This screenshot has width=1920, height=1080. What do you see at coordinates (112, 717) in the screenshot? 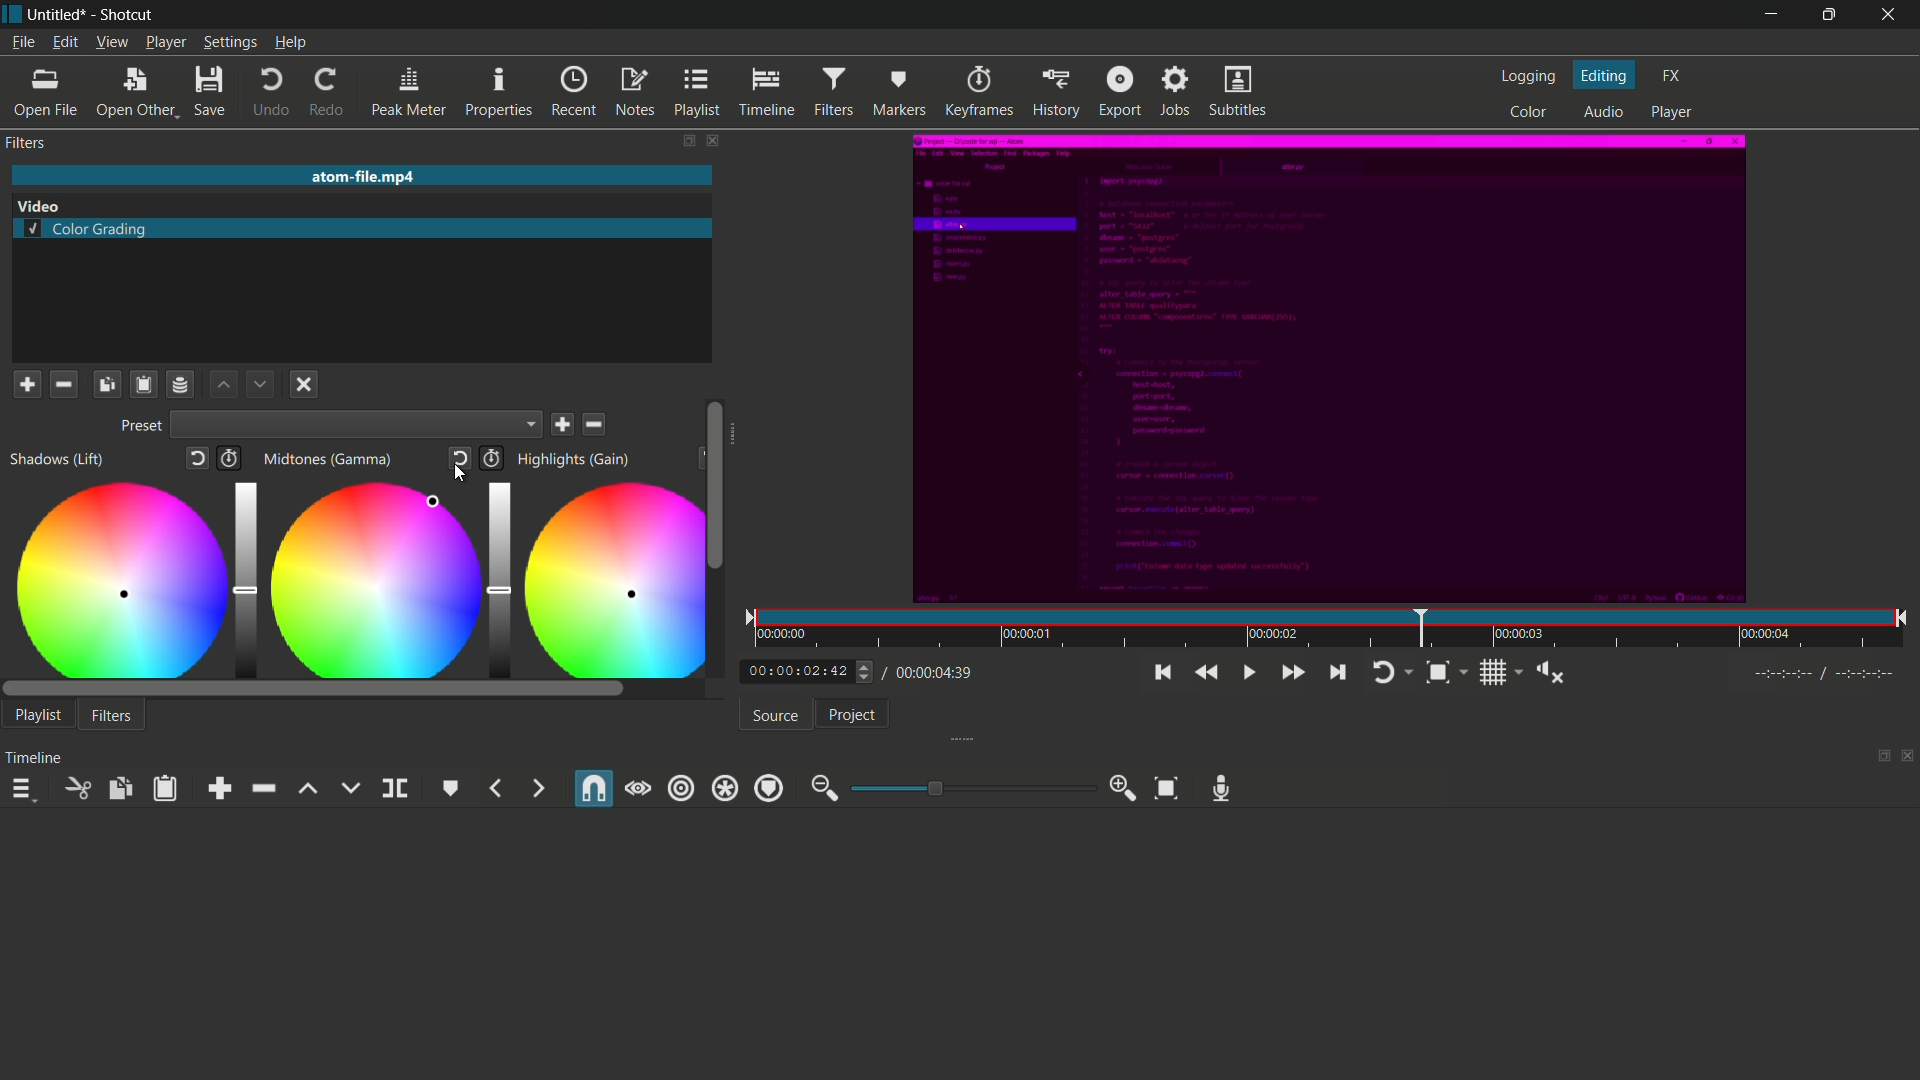
I see `filters` at bounding box center [112, 717].